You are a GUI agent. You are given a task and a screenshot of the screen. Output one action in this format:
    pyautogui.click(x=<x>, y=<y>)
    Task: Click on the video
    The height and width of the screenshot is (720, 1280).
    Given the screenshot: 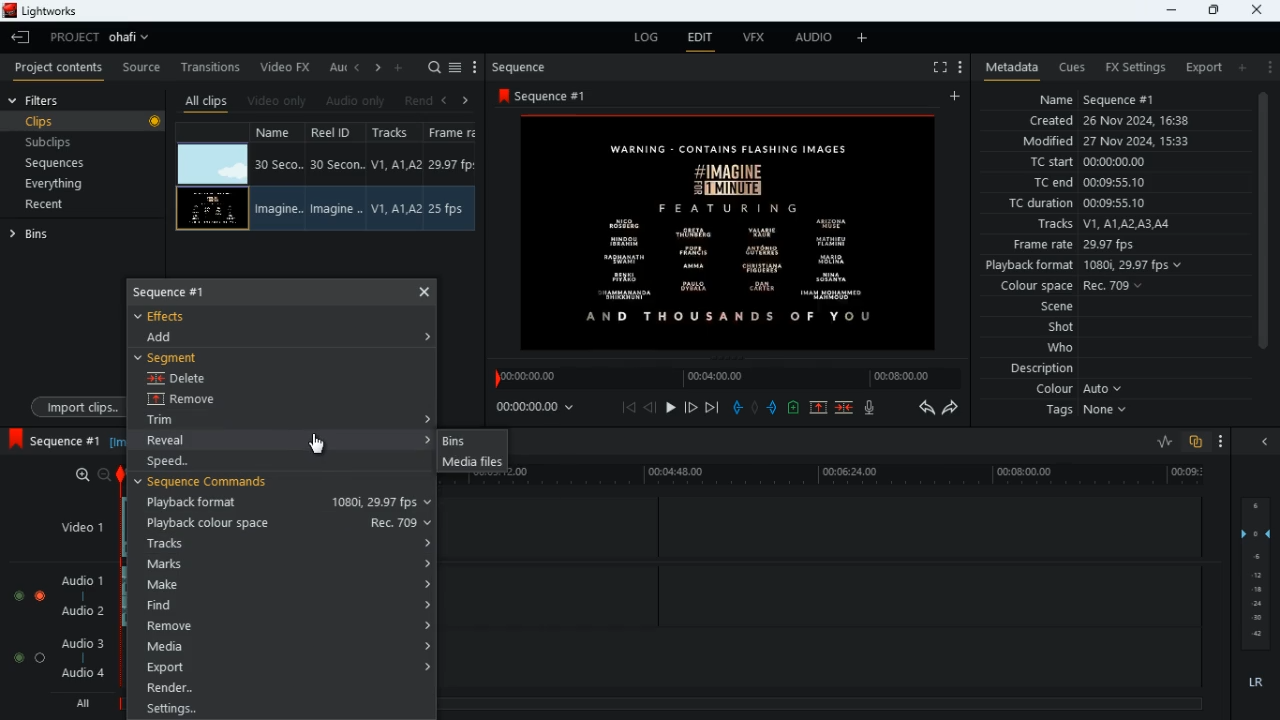 What is the action you would take?
    pyautogui.click(x=213, y=162)
    